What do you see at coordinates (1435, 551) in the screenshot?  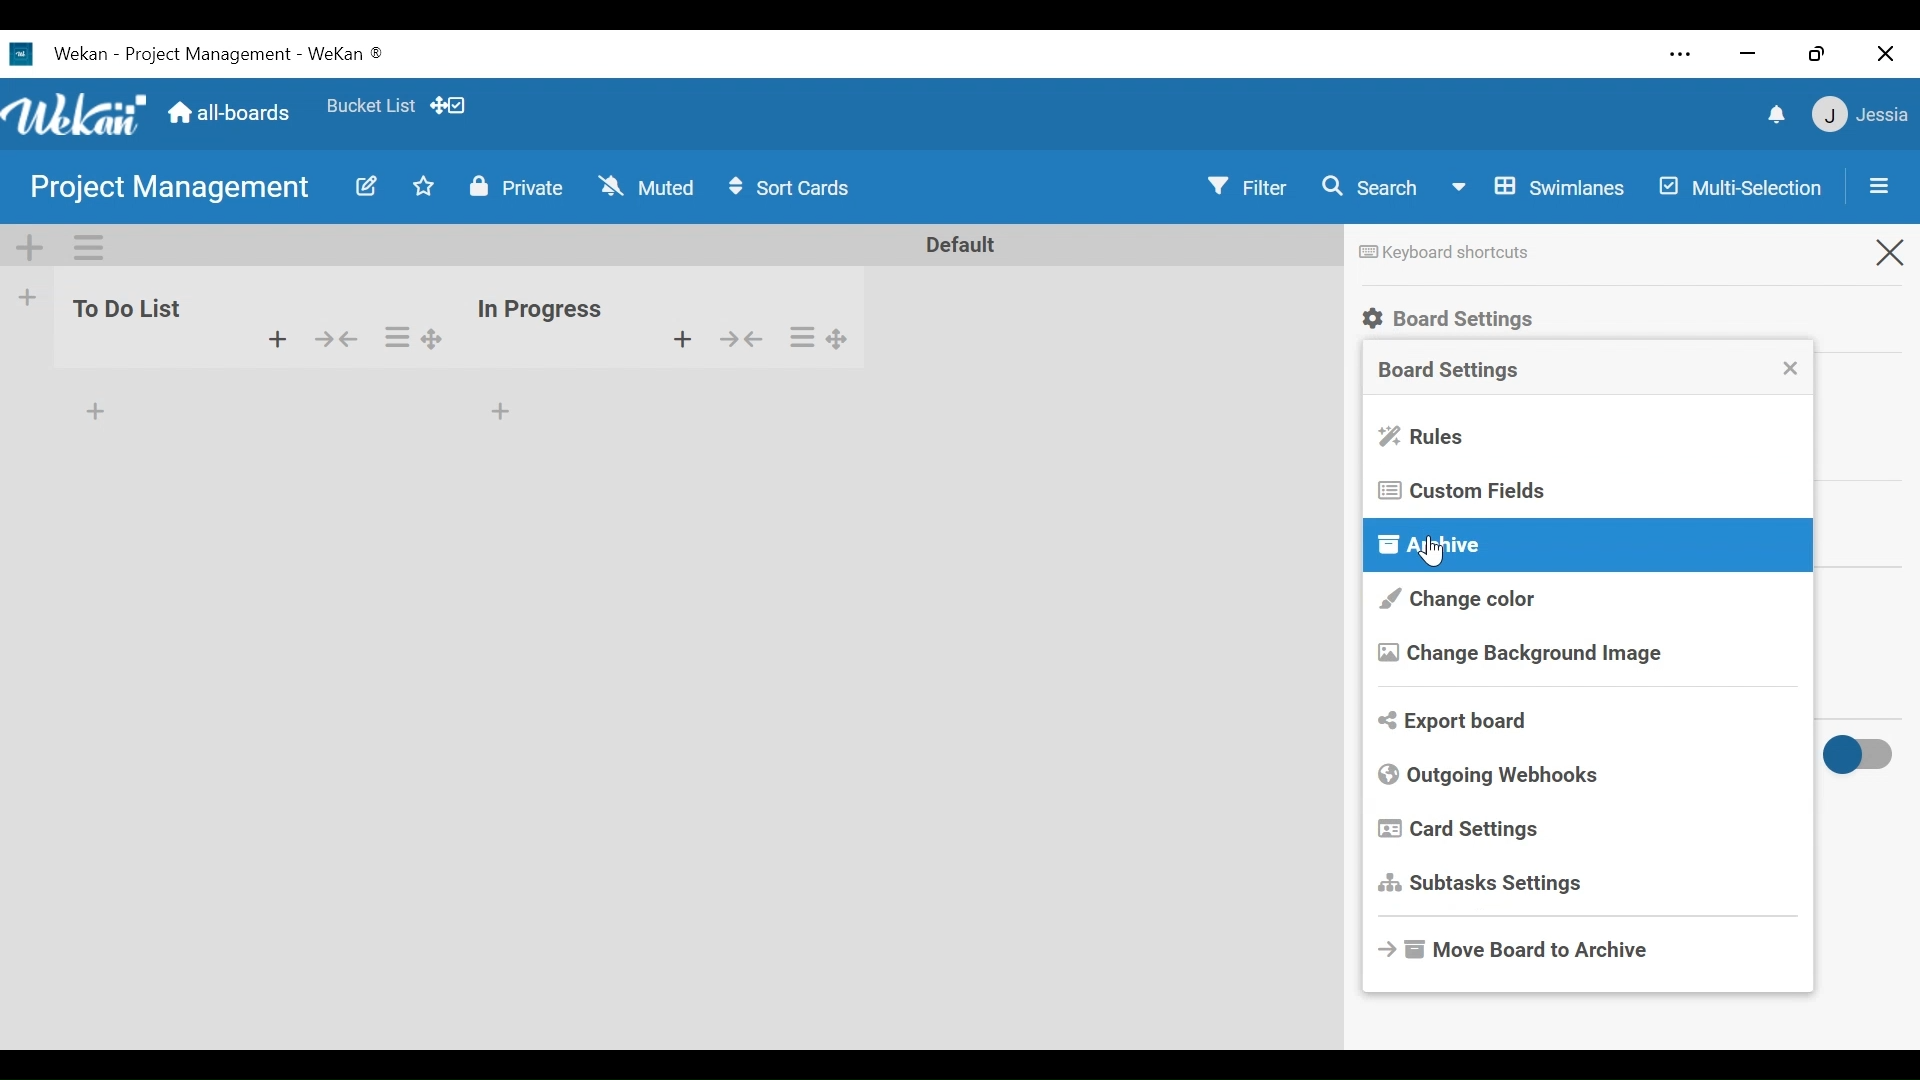 I see `Cursor` at bounding box center [1435, 551].